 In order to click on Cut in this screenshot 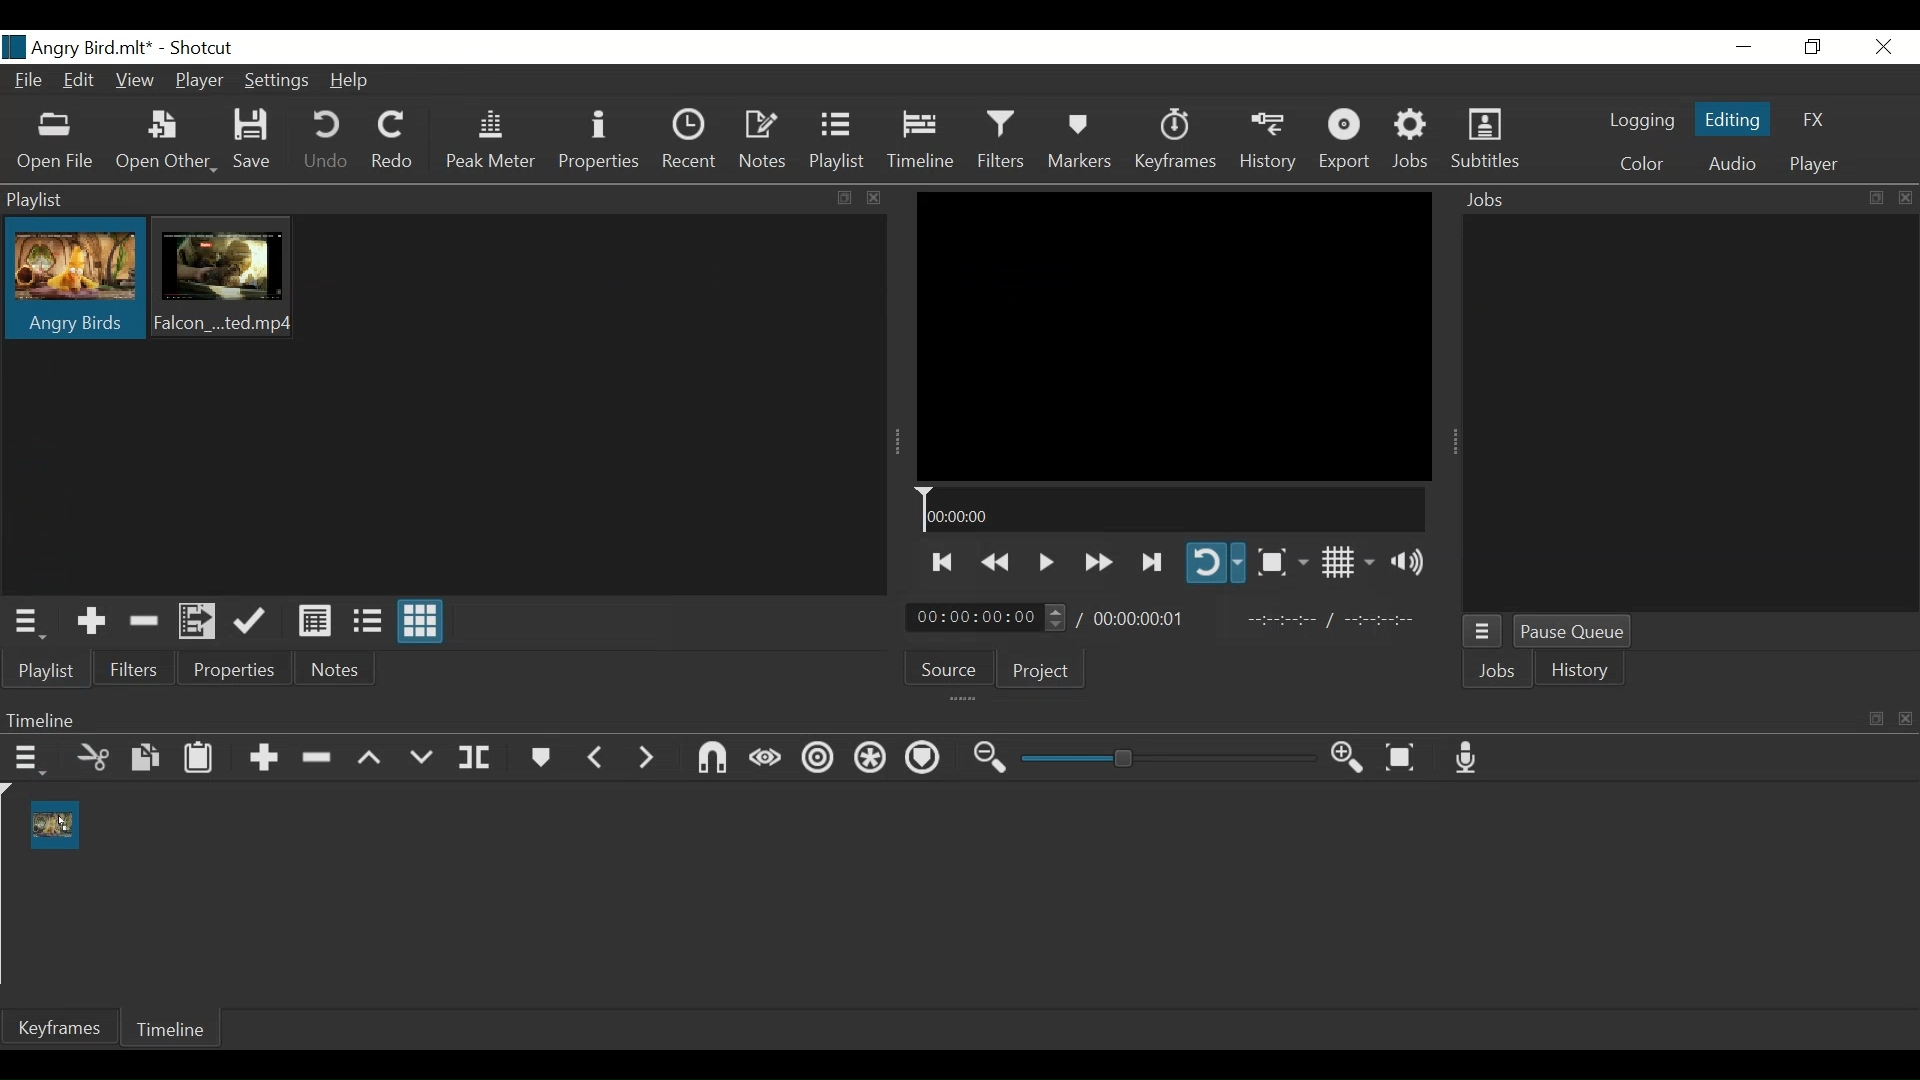, I will do `click(93, 757)`.